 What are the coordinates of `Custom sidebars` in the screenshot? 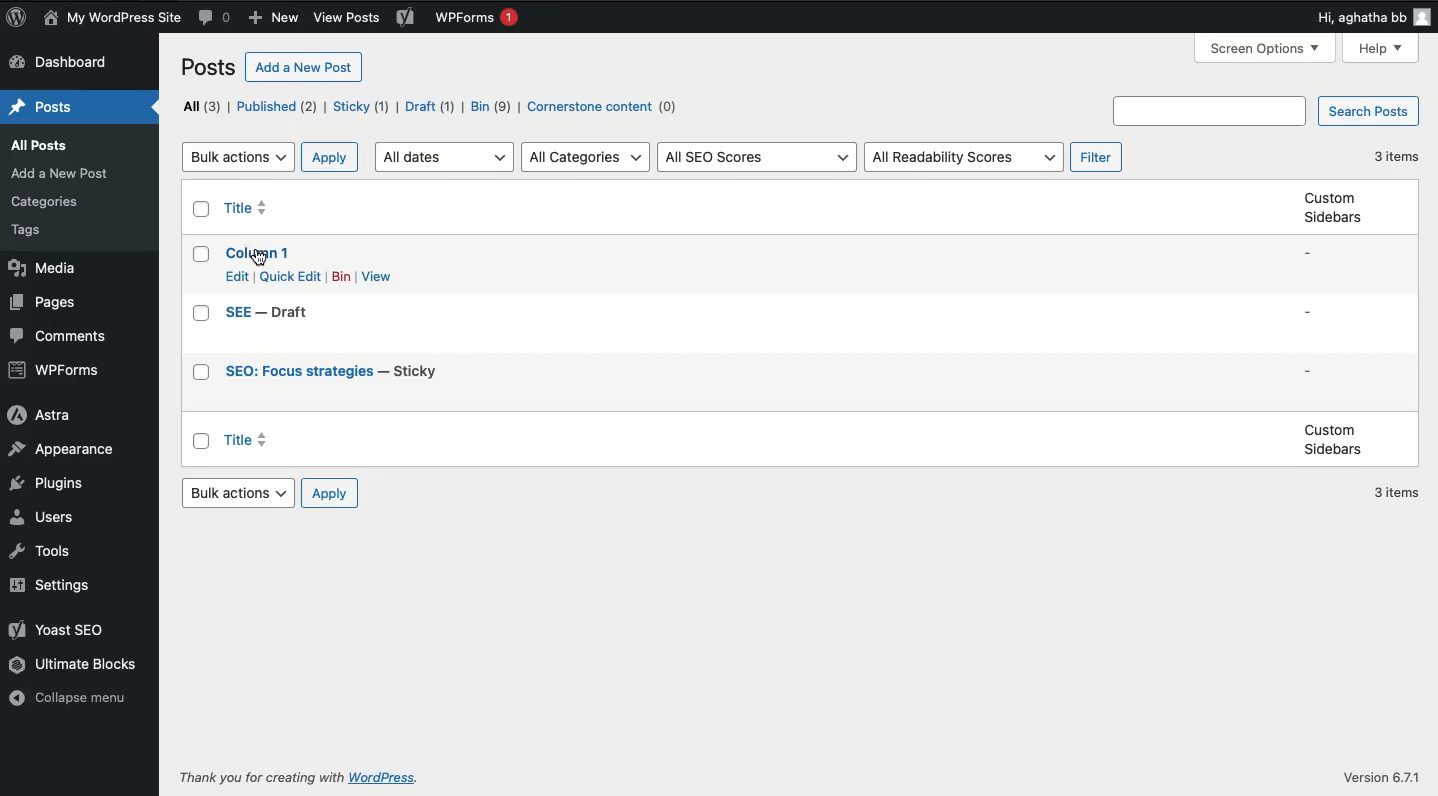 It's located at (1330, 208).